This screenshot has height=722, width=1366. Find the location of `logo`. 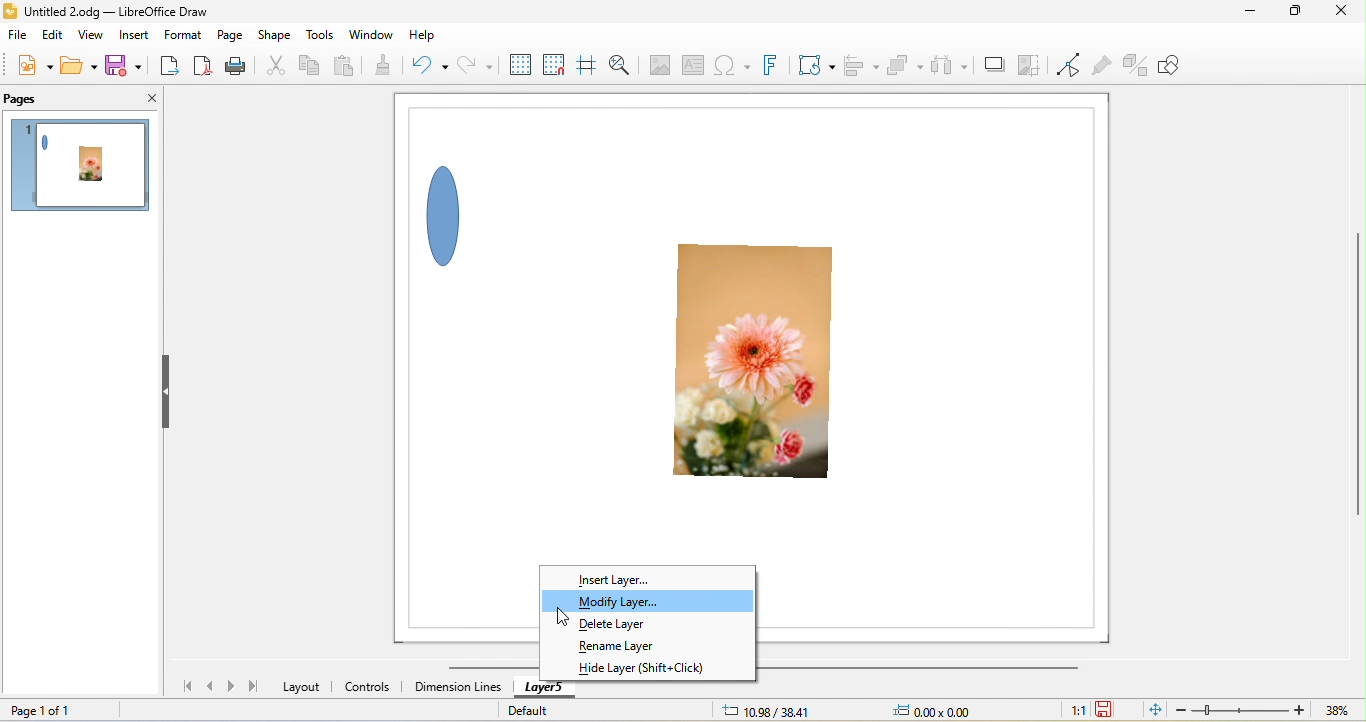

logo is located at coordinates (11, 11).